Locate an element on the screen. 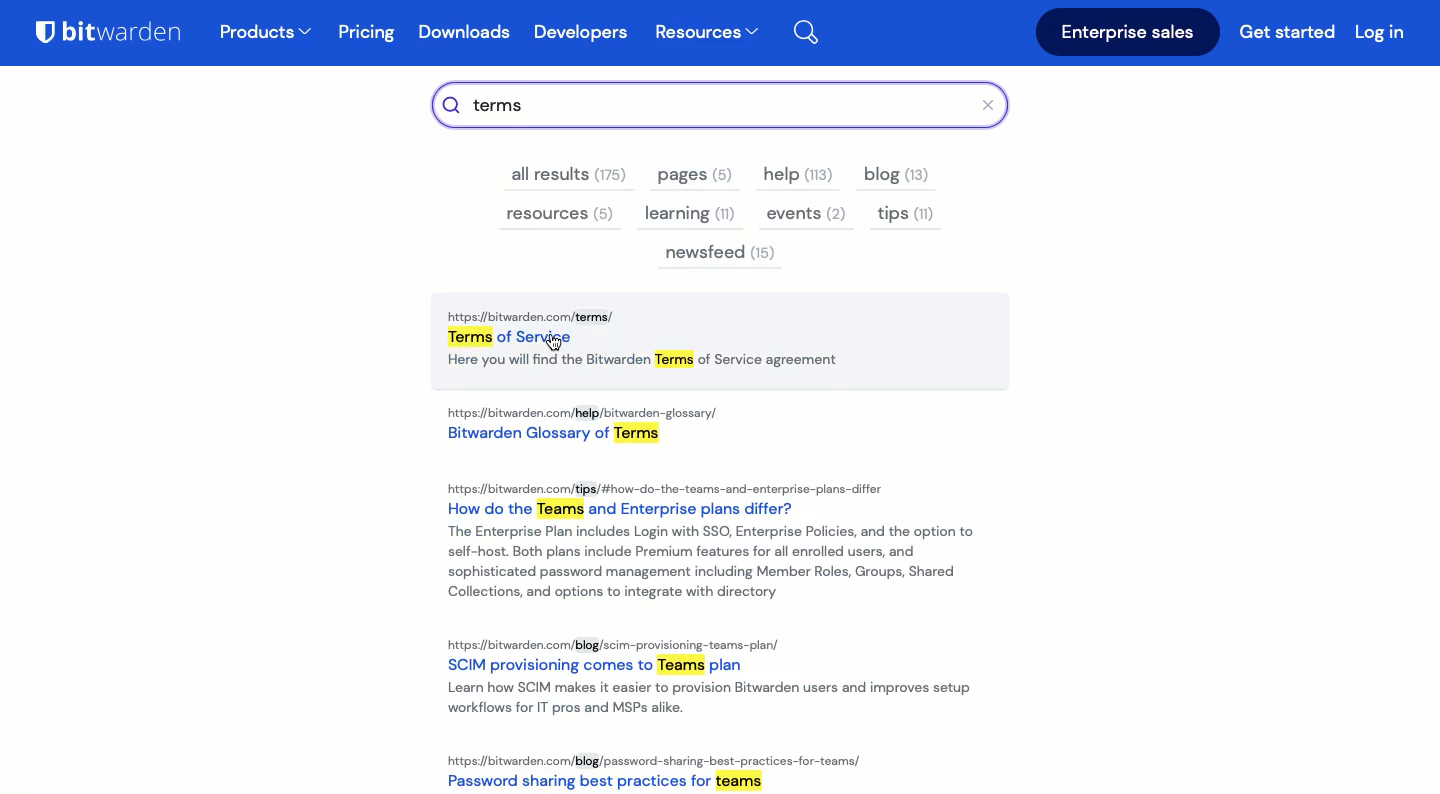 The width and height of the screenshot is (1440, 794). Downloads is located at coordinates (469, 35).